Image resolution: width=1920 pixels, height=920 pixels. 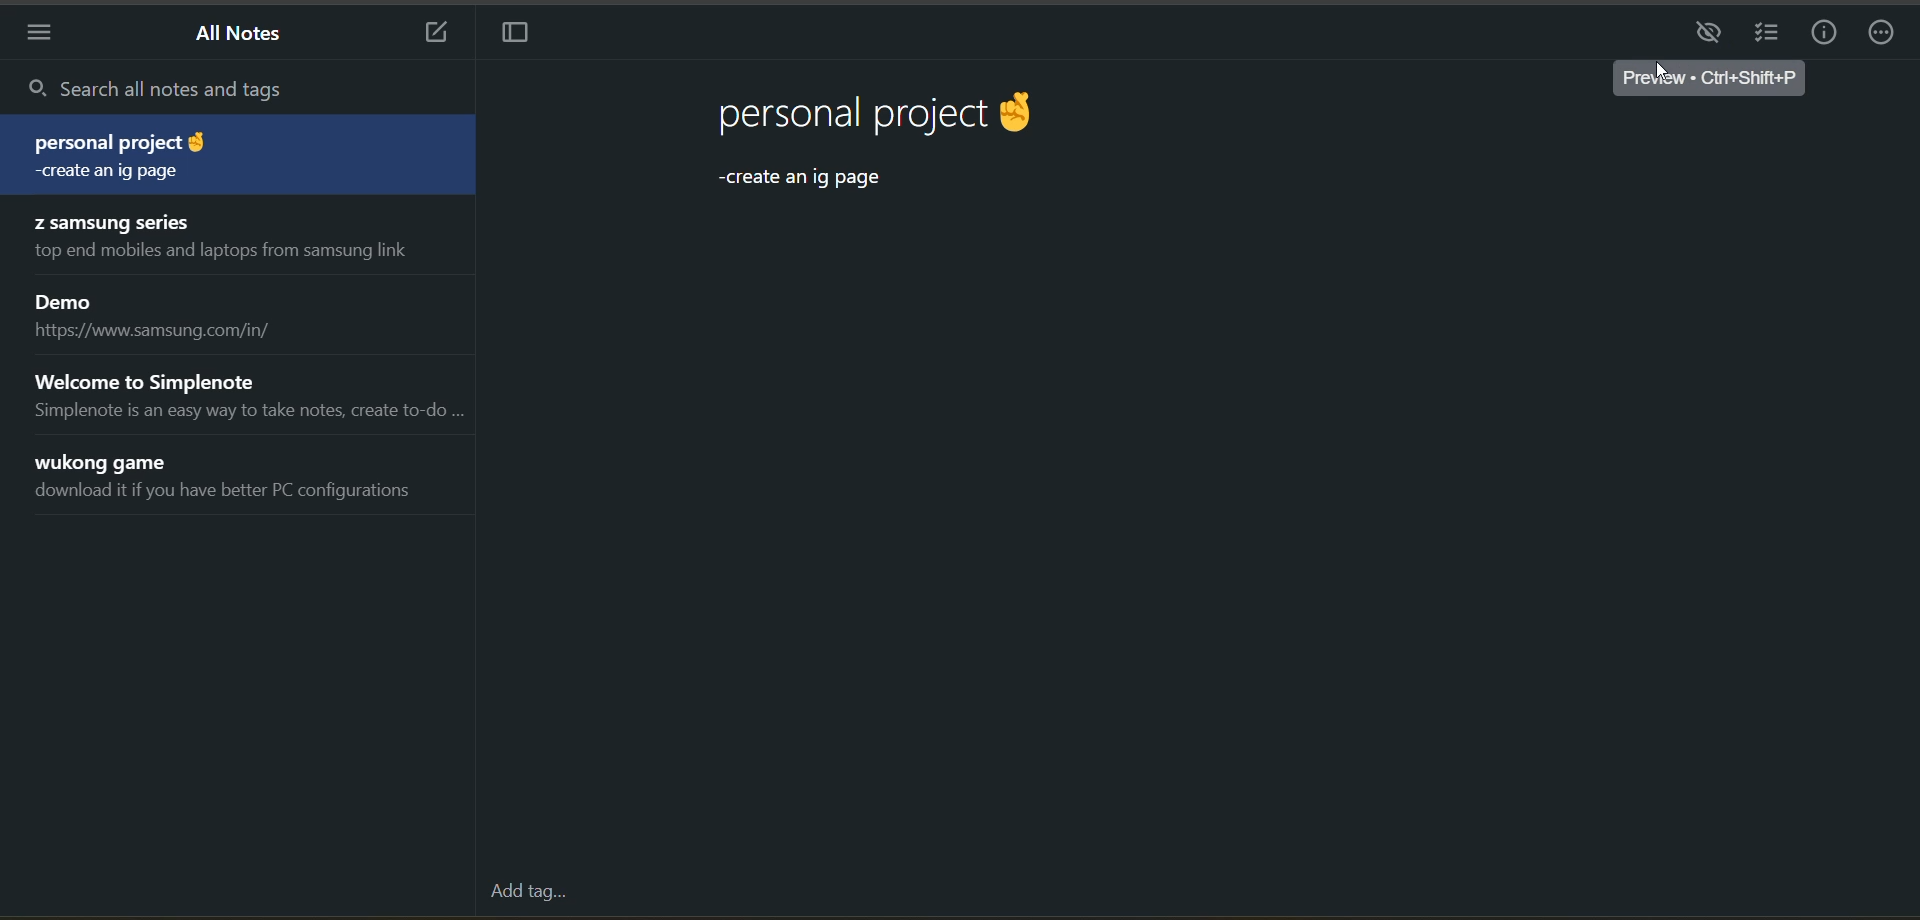 I want to click on edit, so click(x=1713, y=33).